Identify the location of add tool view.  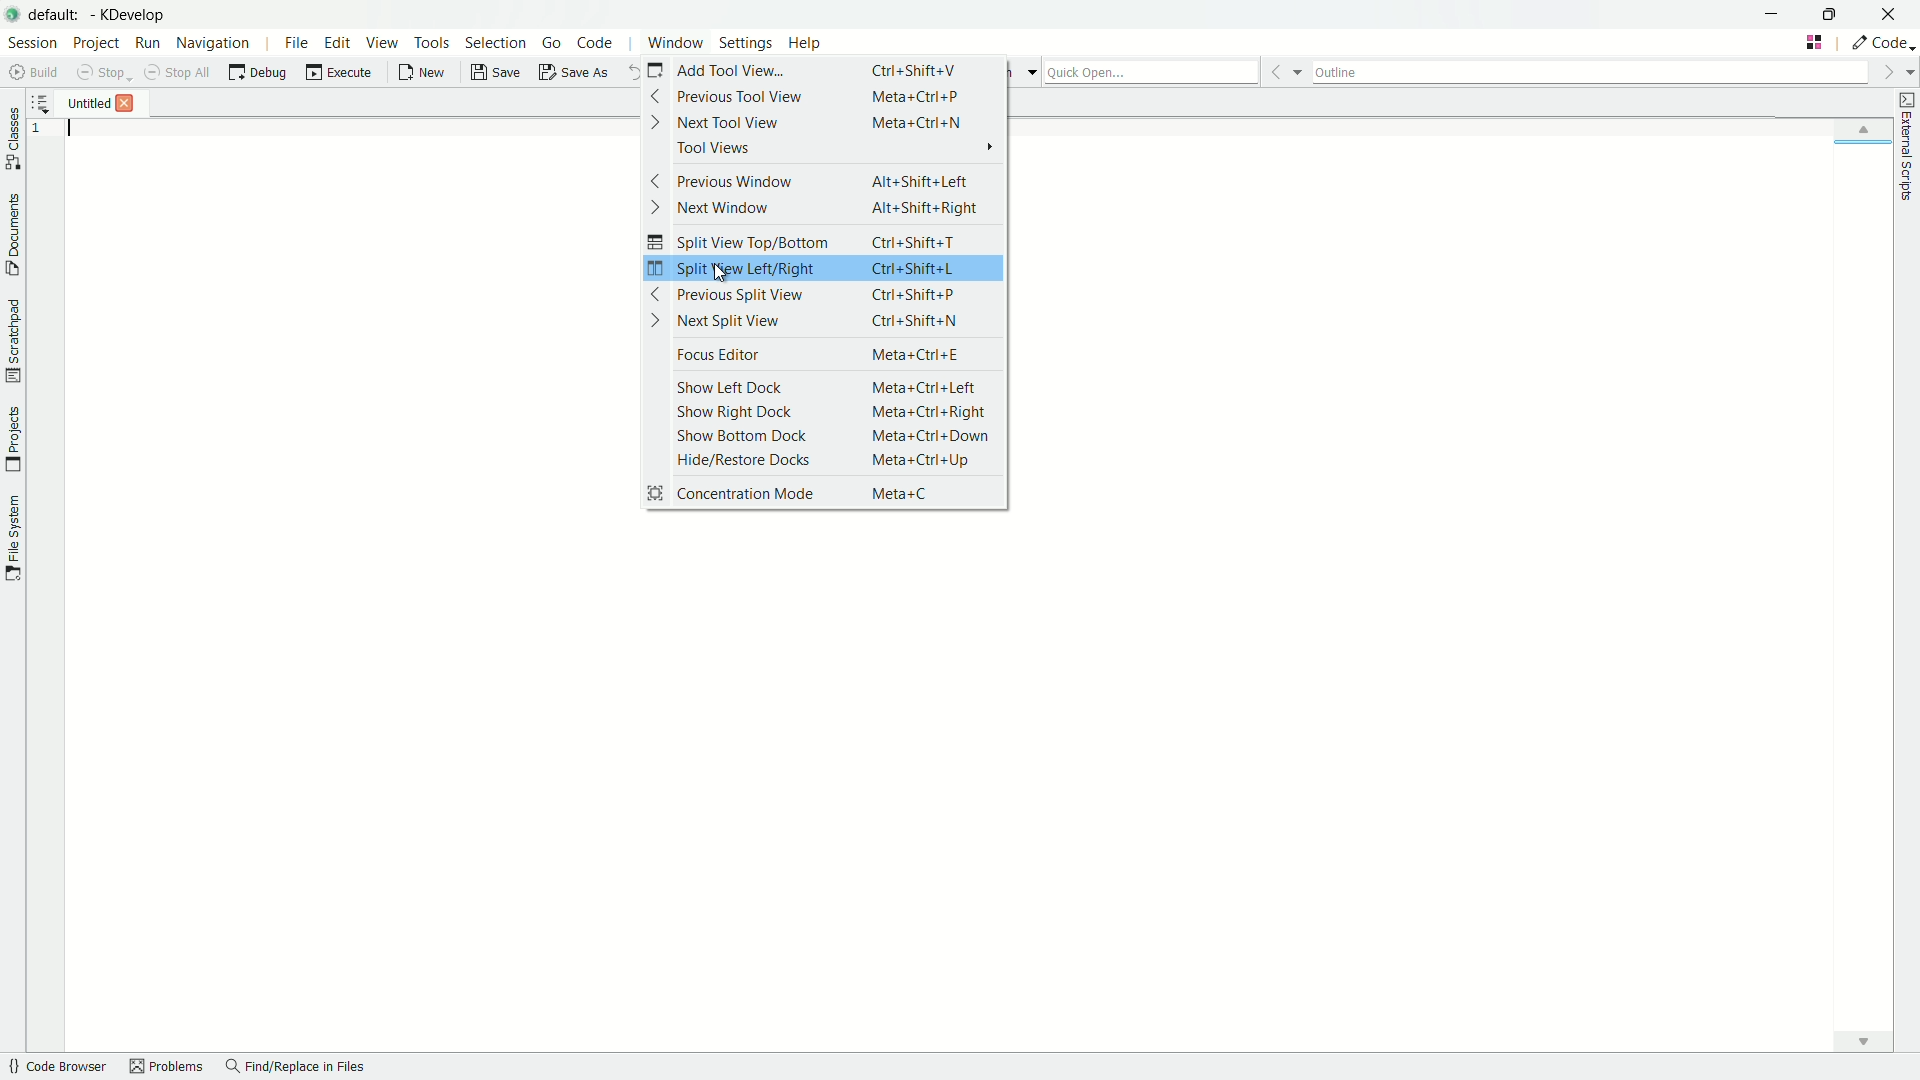
(745, 71).